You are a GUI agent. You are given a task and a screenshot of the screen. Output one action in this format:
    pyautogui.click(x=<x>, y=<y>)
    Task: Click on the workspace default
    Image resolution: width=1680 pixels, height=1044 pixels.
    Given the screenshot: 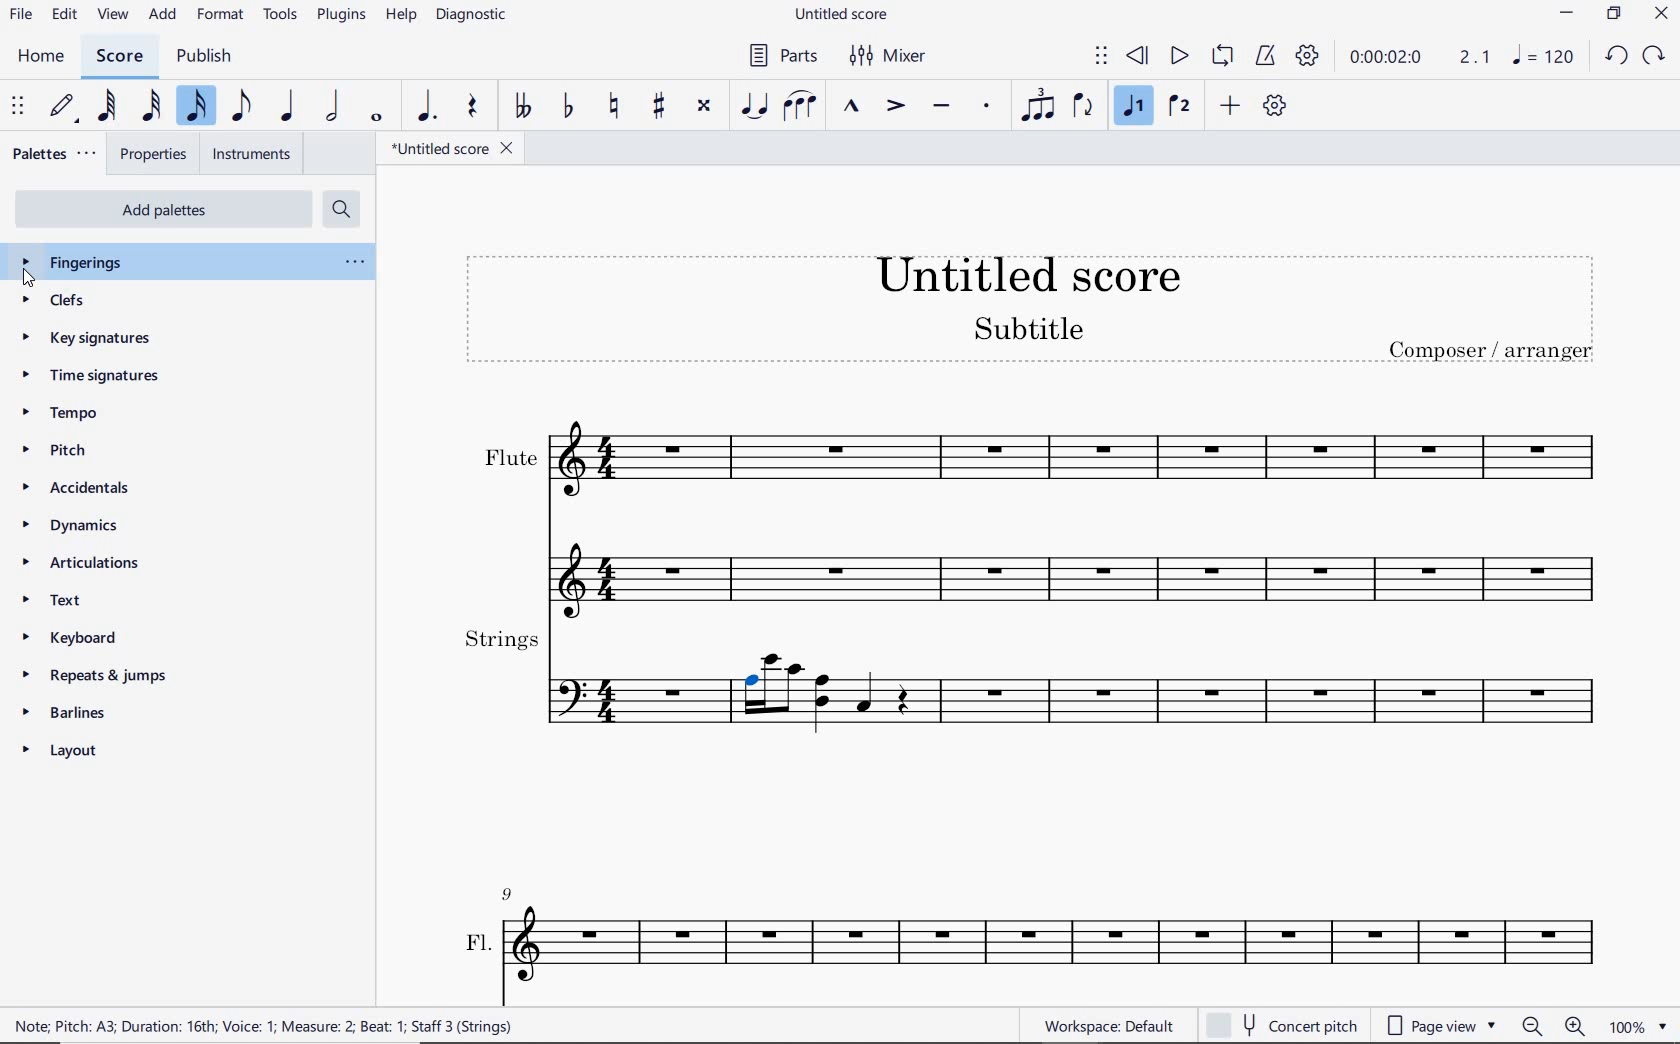 What is the action you would take?
    pyautogui.click(x=1109, y=1026)
    